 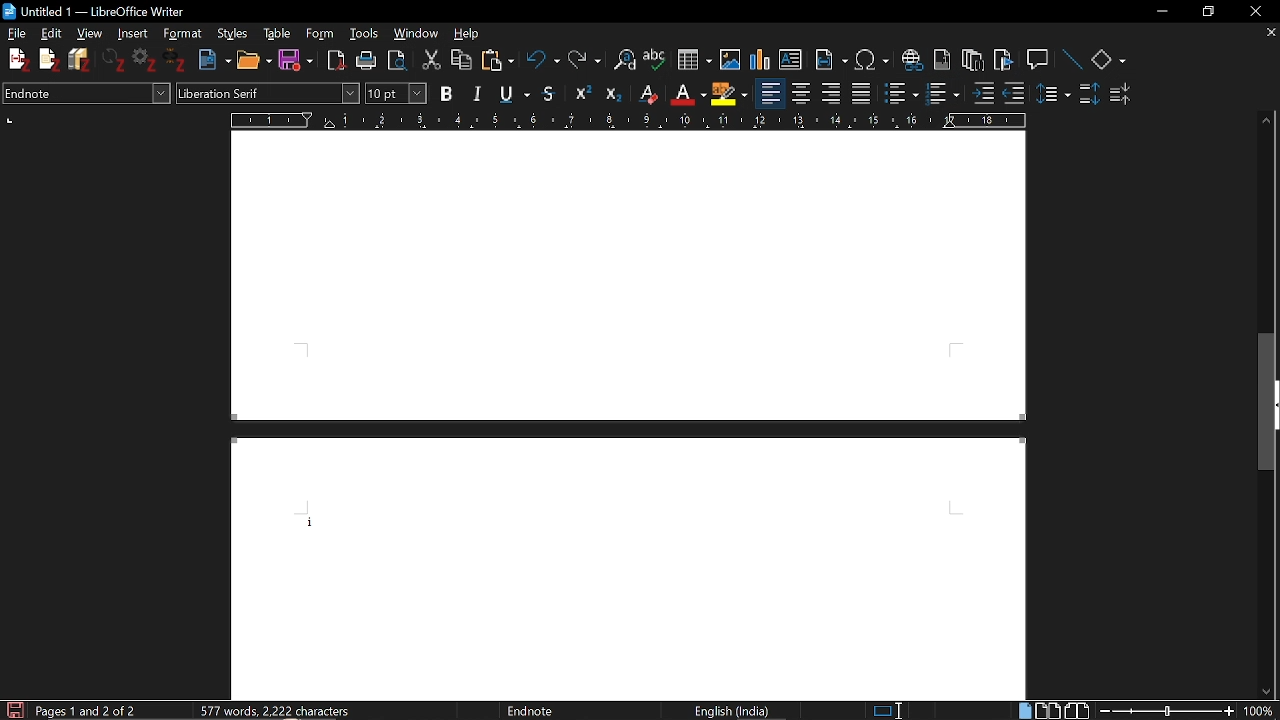 I want to click on Move down, so click(x=1266, y=691).